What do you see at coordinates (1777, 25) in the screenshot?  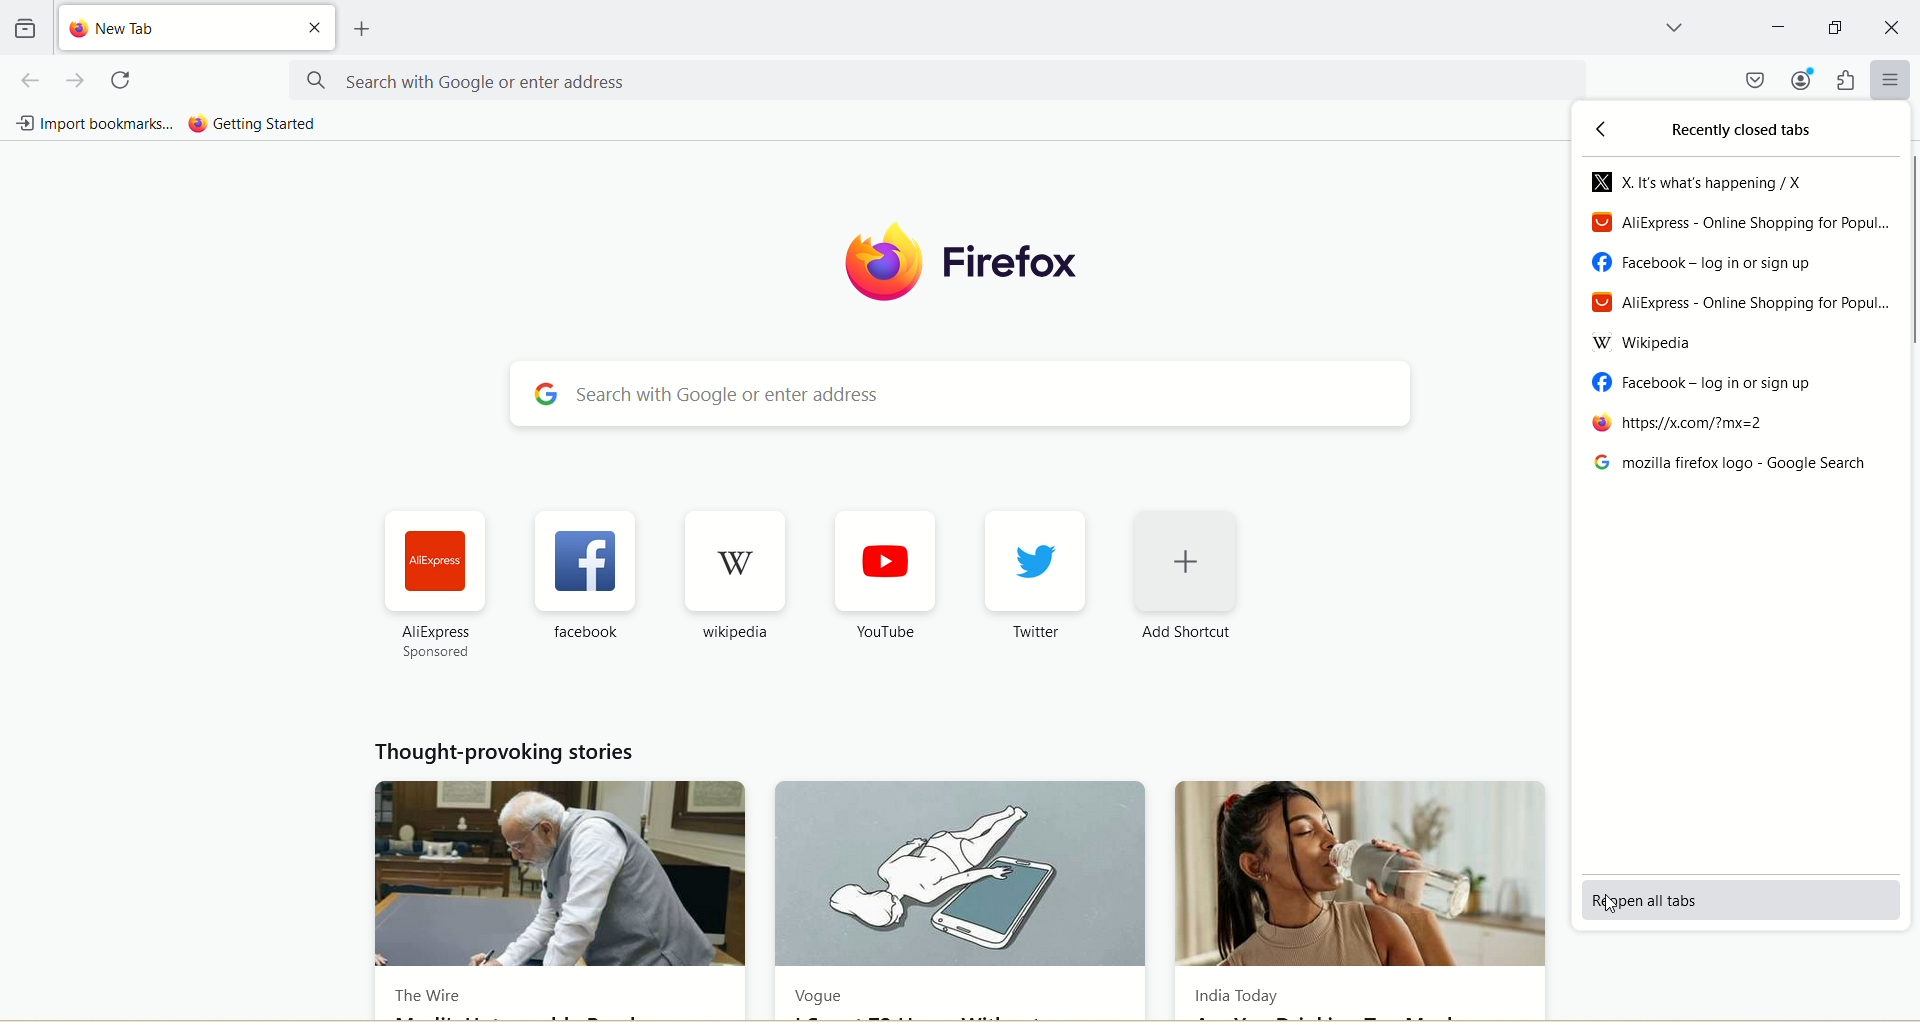 I see `minimize` at bounding box center [1777, 25].